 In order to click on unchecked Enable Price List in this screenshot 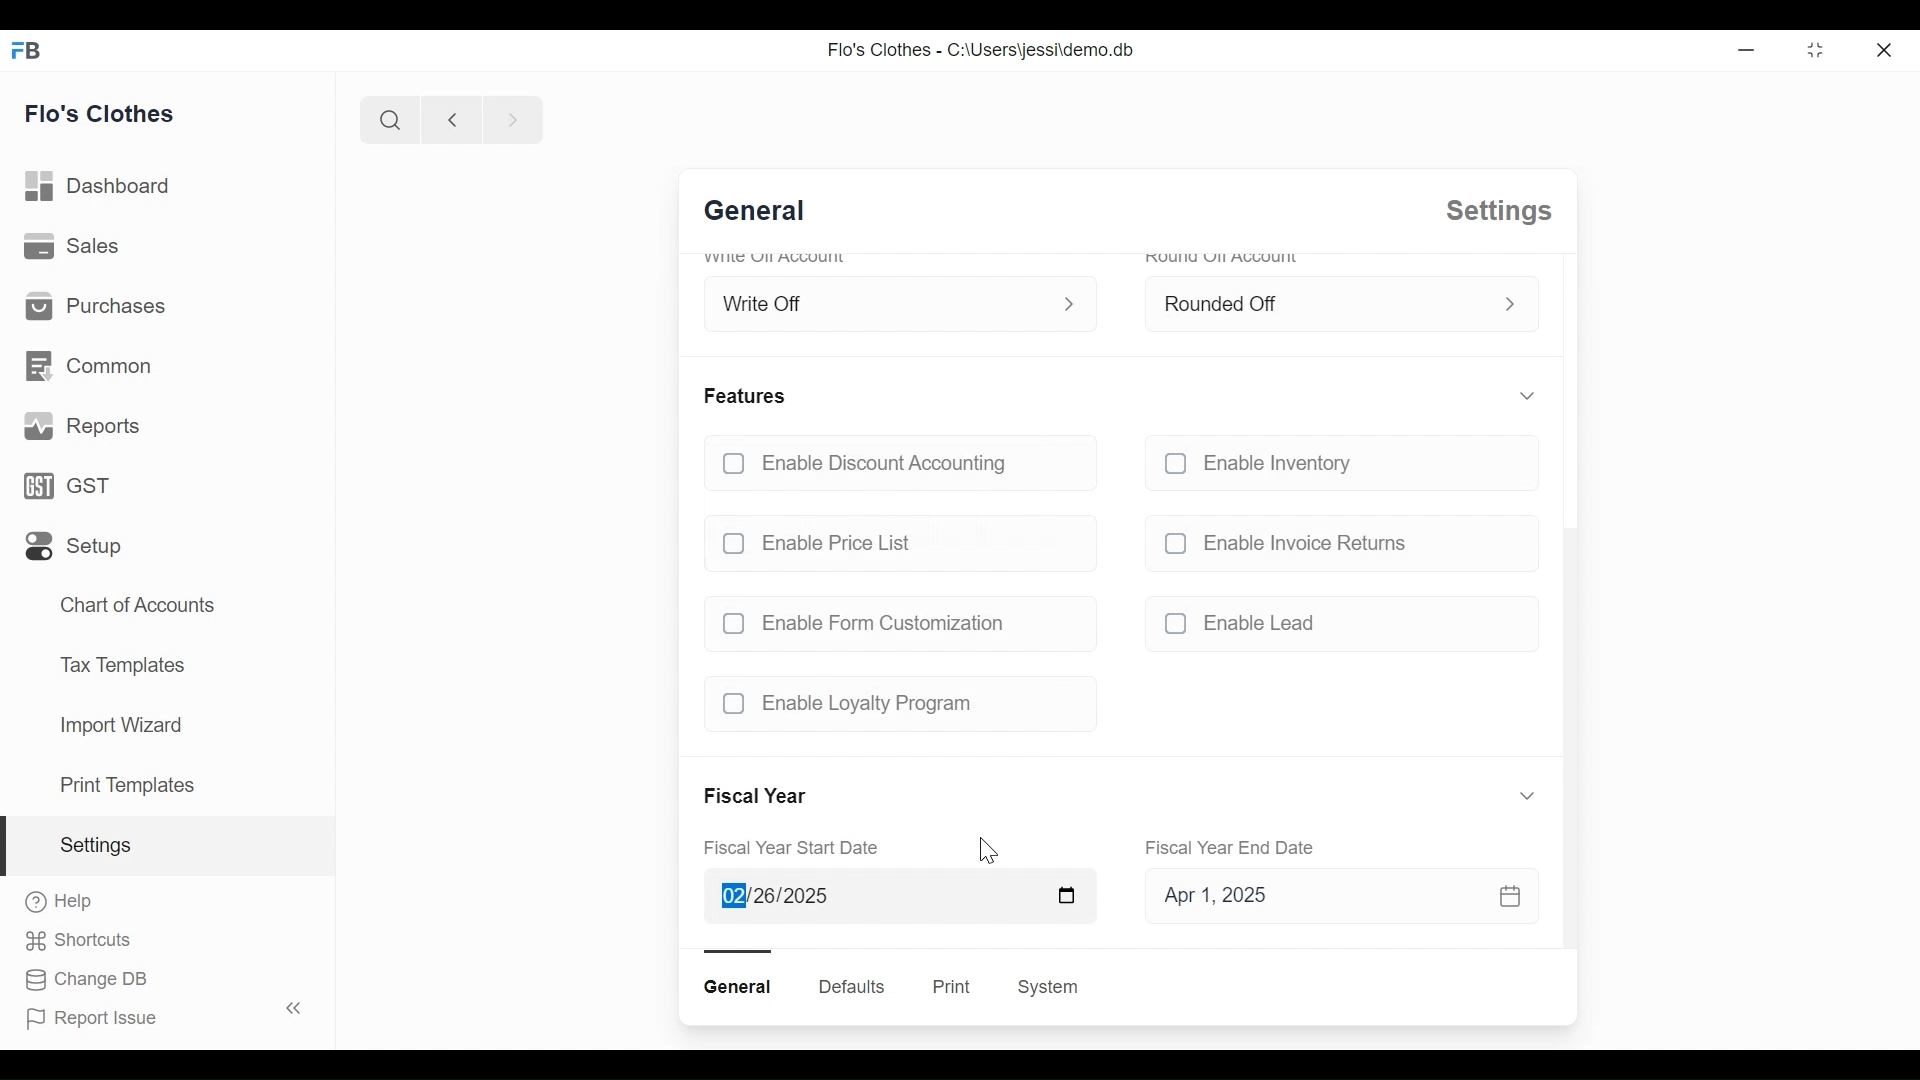, I will do `click(898, 538)`.